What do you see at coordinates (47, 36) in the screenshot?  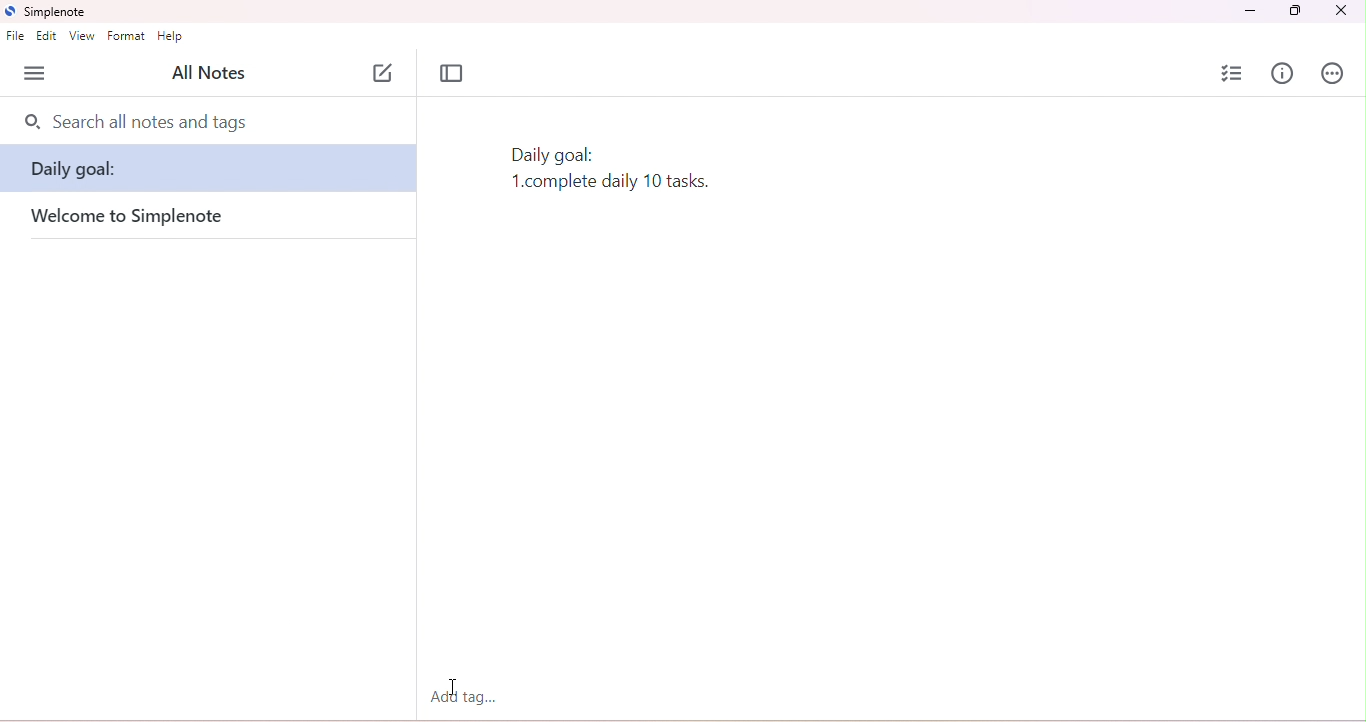 I see `edit` at bounding box center [47, 36].